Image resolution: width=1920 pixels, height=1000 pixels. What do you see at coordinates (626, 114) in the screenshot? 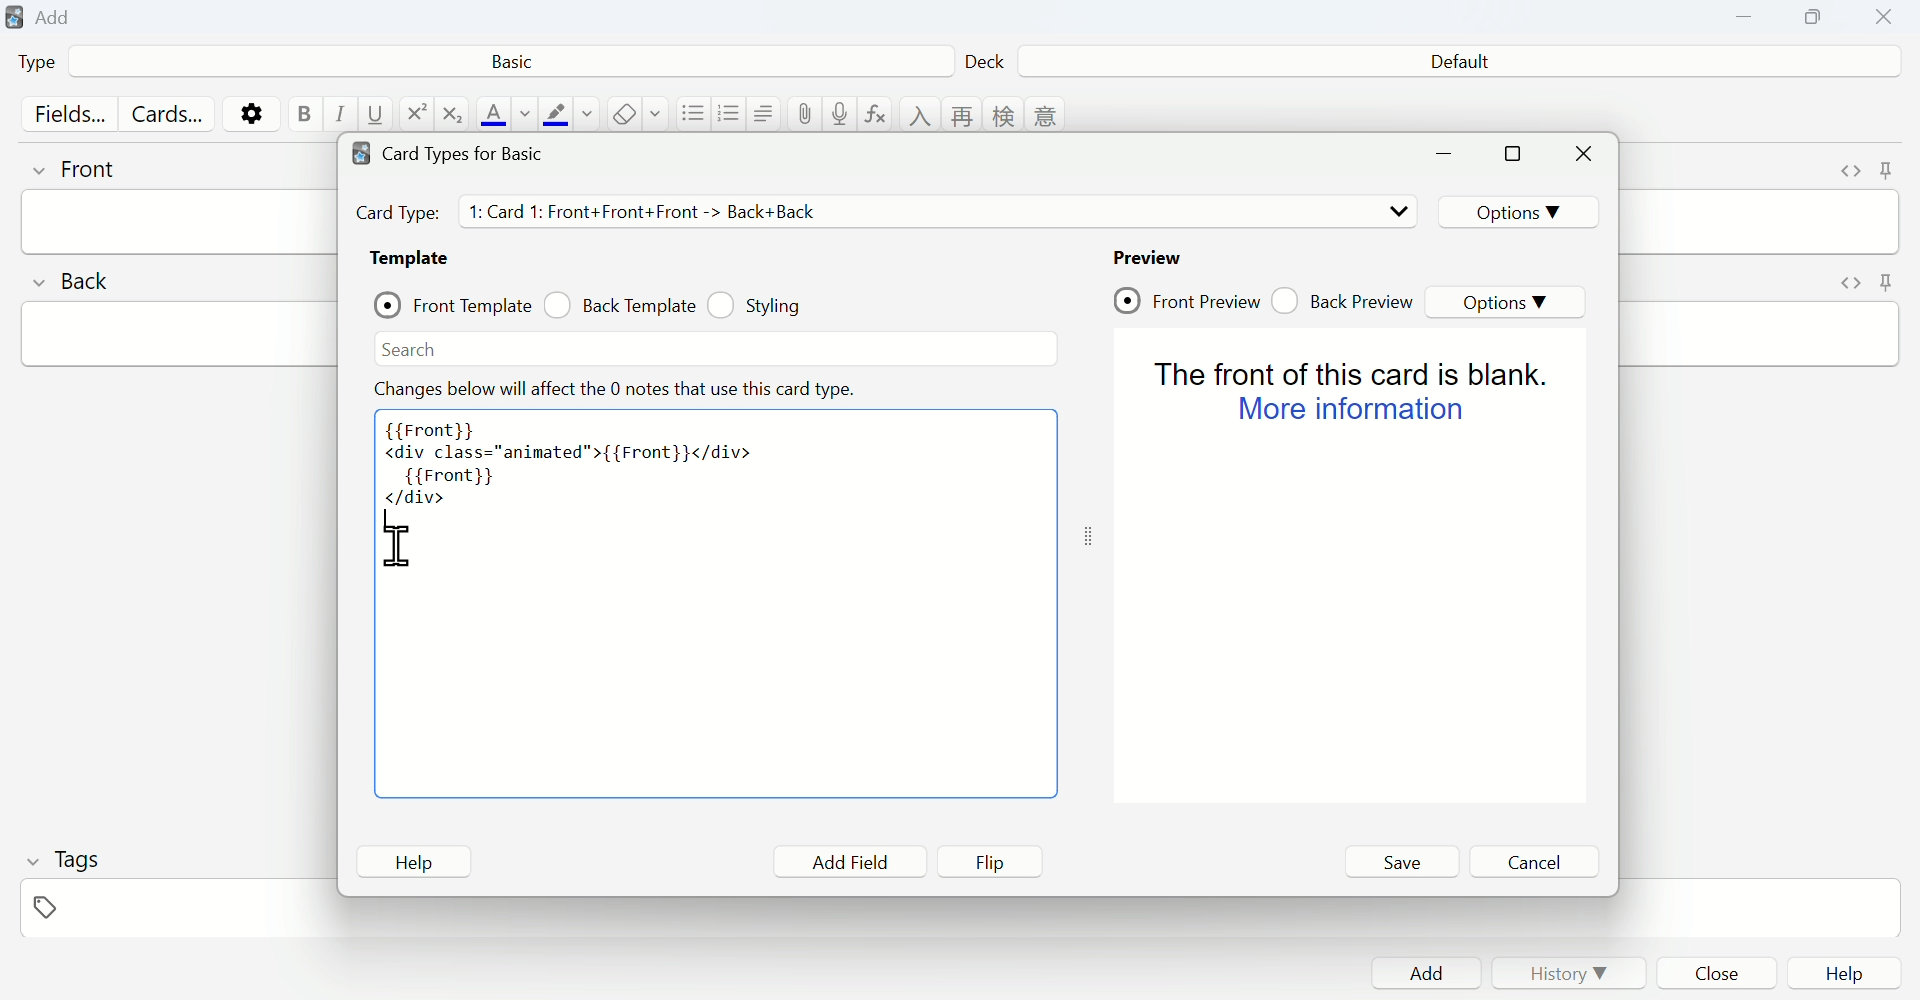
I see `remove formatting` at bounding box center [626, 114].